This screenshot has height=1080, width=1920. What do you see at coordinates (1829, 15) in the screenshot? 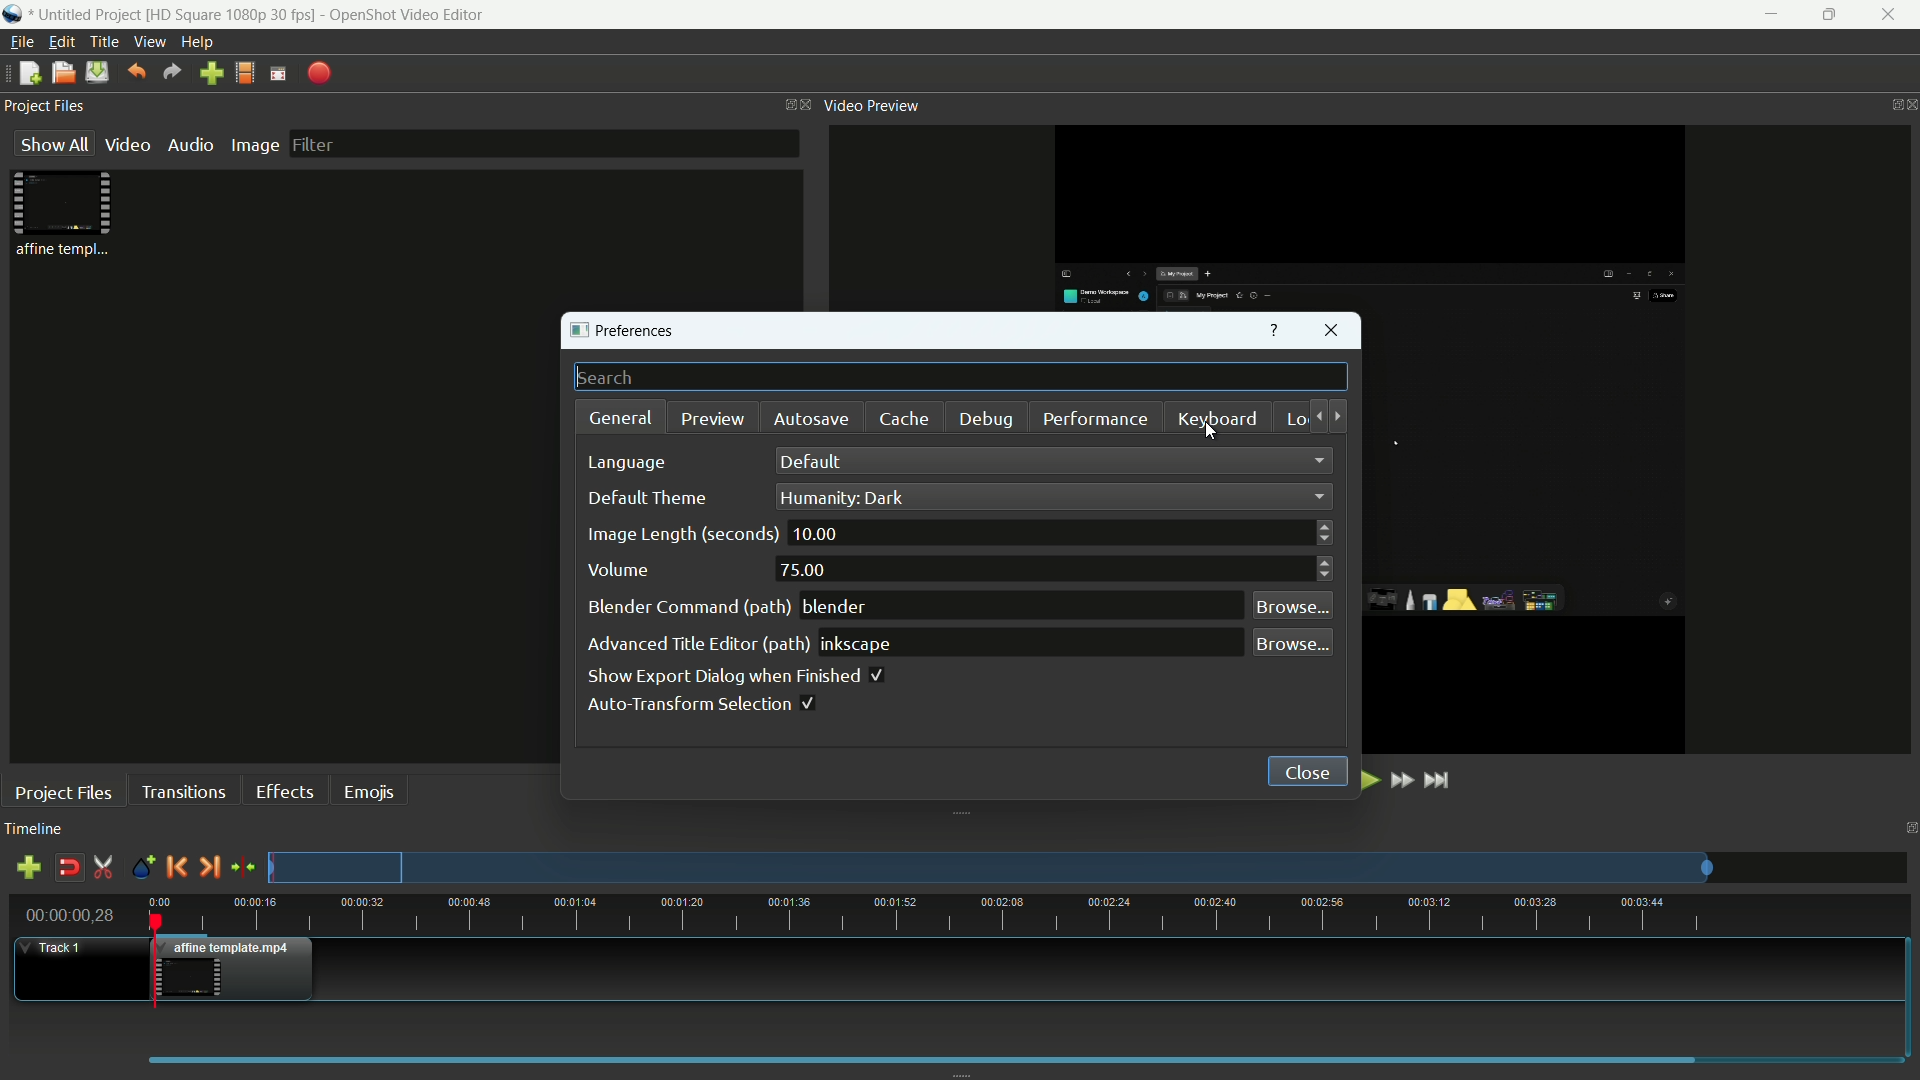
I see `maximize` at bounding box center [1829, 15].